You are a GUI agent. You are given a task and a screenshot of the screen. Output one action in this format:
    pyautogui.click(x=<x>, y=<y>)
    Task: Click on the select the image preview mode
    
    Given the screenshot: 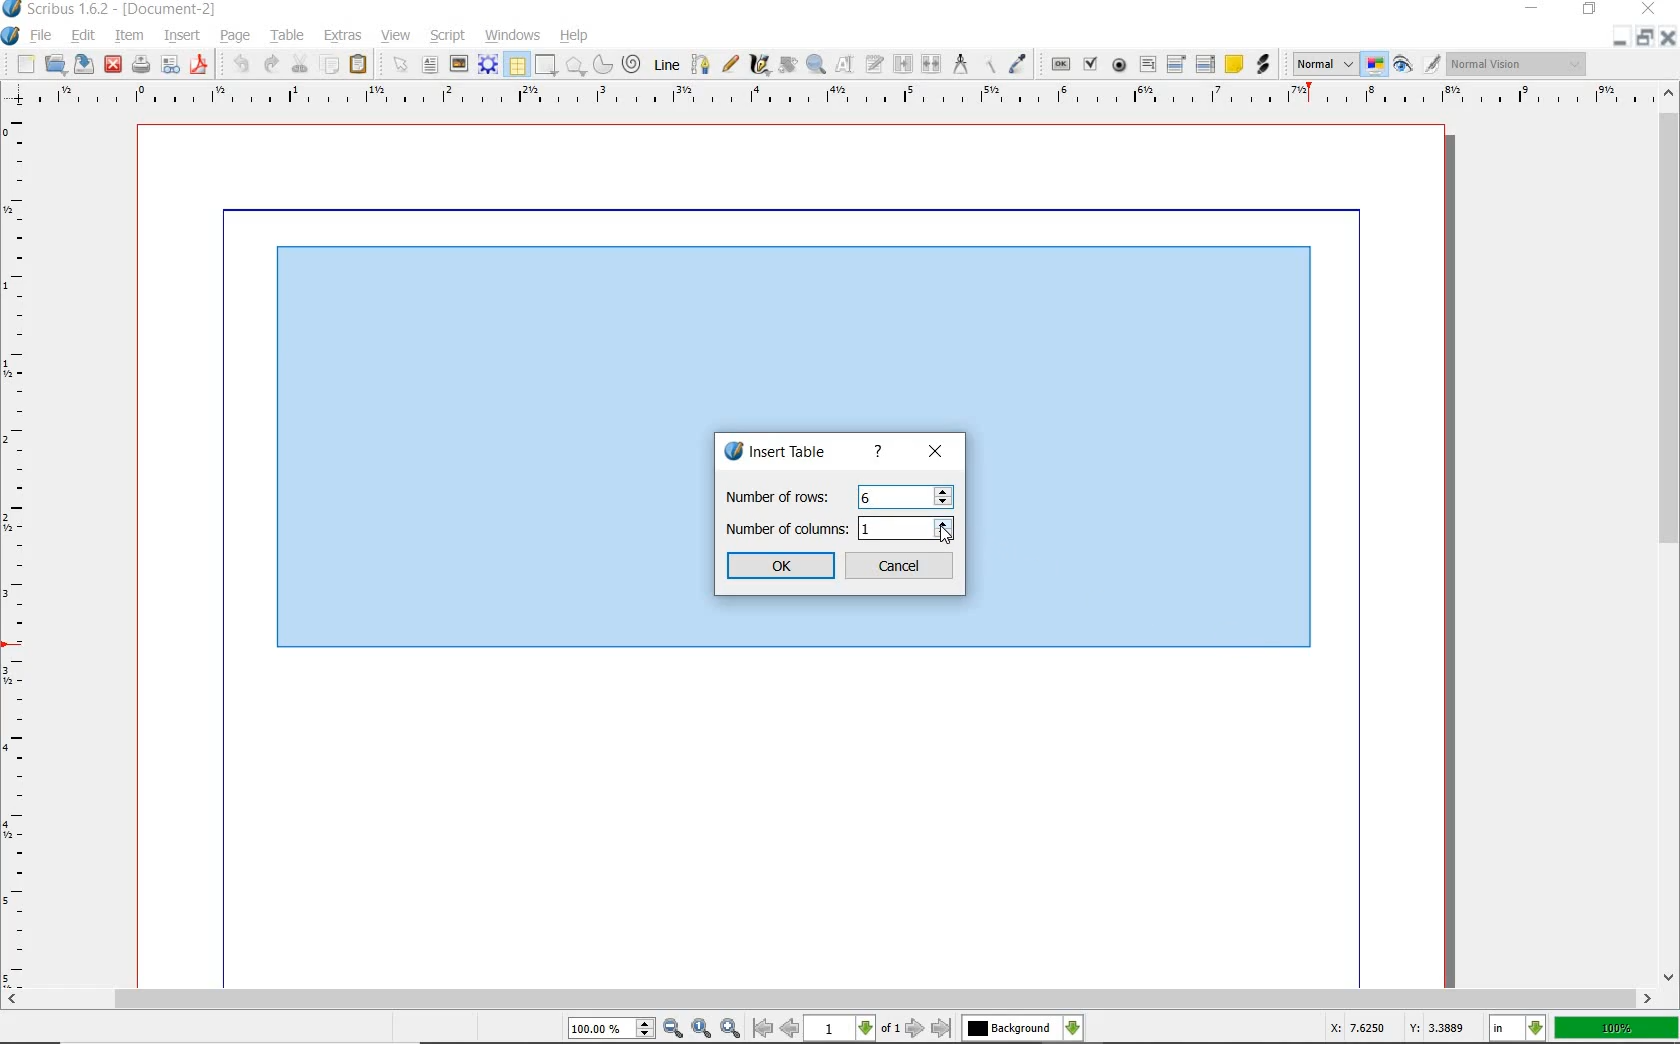 What is the action you would take?
    pyautogui.click(x=1321, y=64)
    